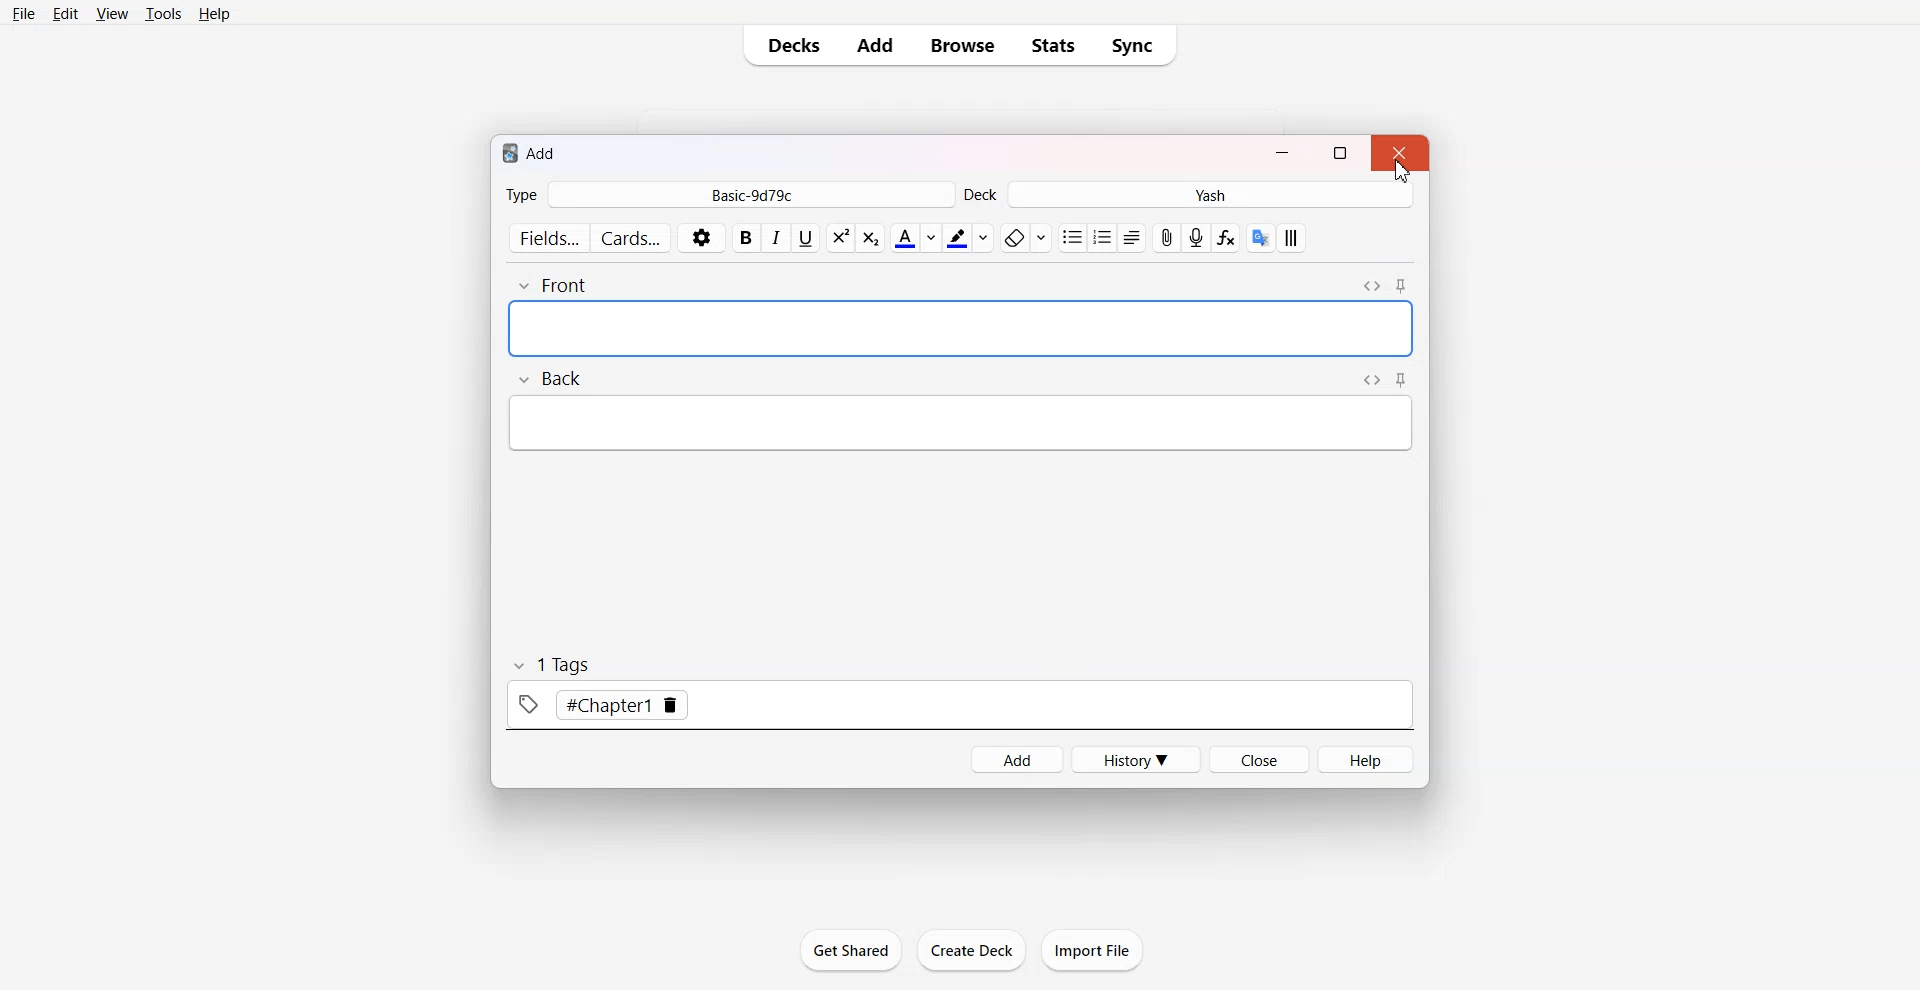 This screenshot has width=1920, height=990. What do you see at coordinates (1372, 286) in the screenshot?
I see `Toggle HTML Editor` at bounding box center [1372, 286].